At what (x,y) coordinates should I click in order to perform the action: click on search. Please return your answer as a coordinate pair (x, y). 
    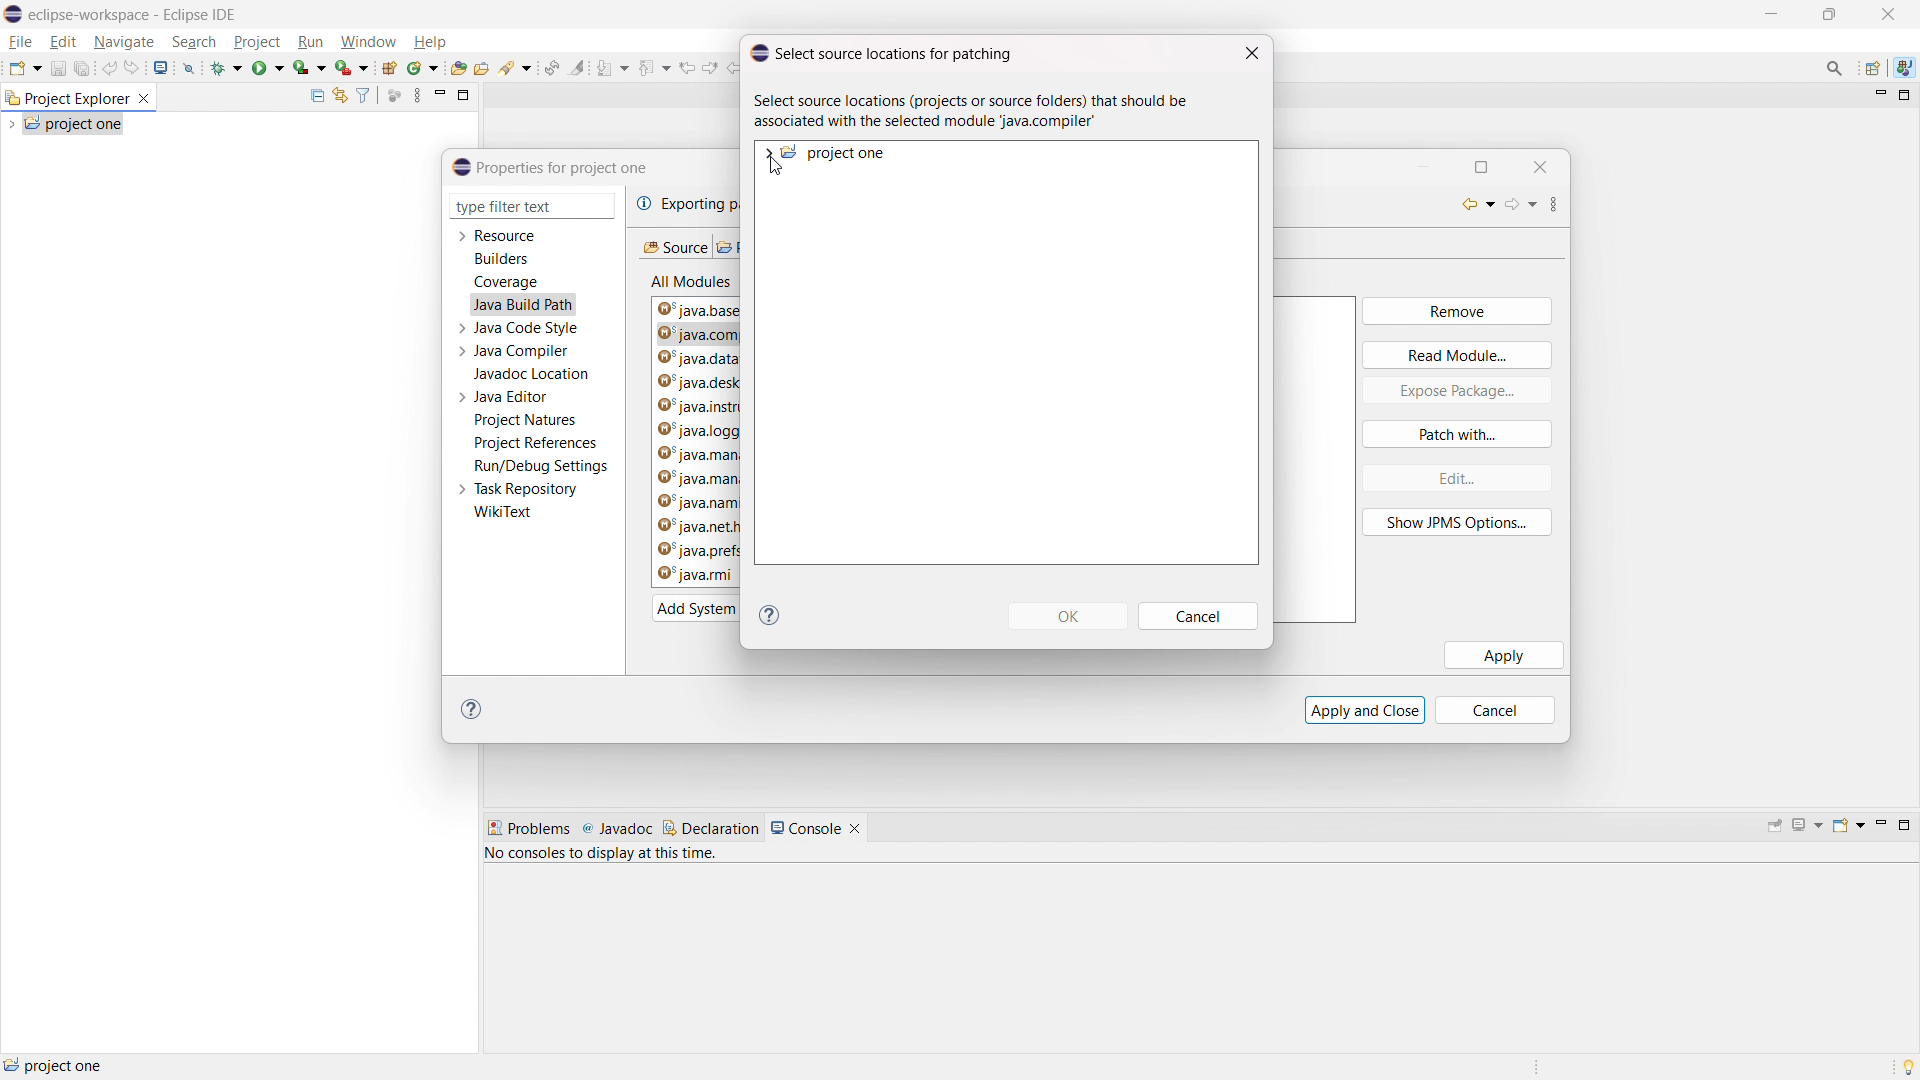
    Looking at the image, I should click on (195, 41).